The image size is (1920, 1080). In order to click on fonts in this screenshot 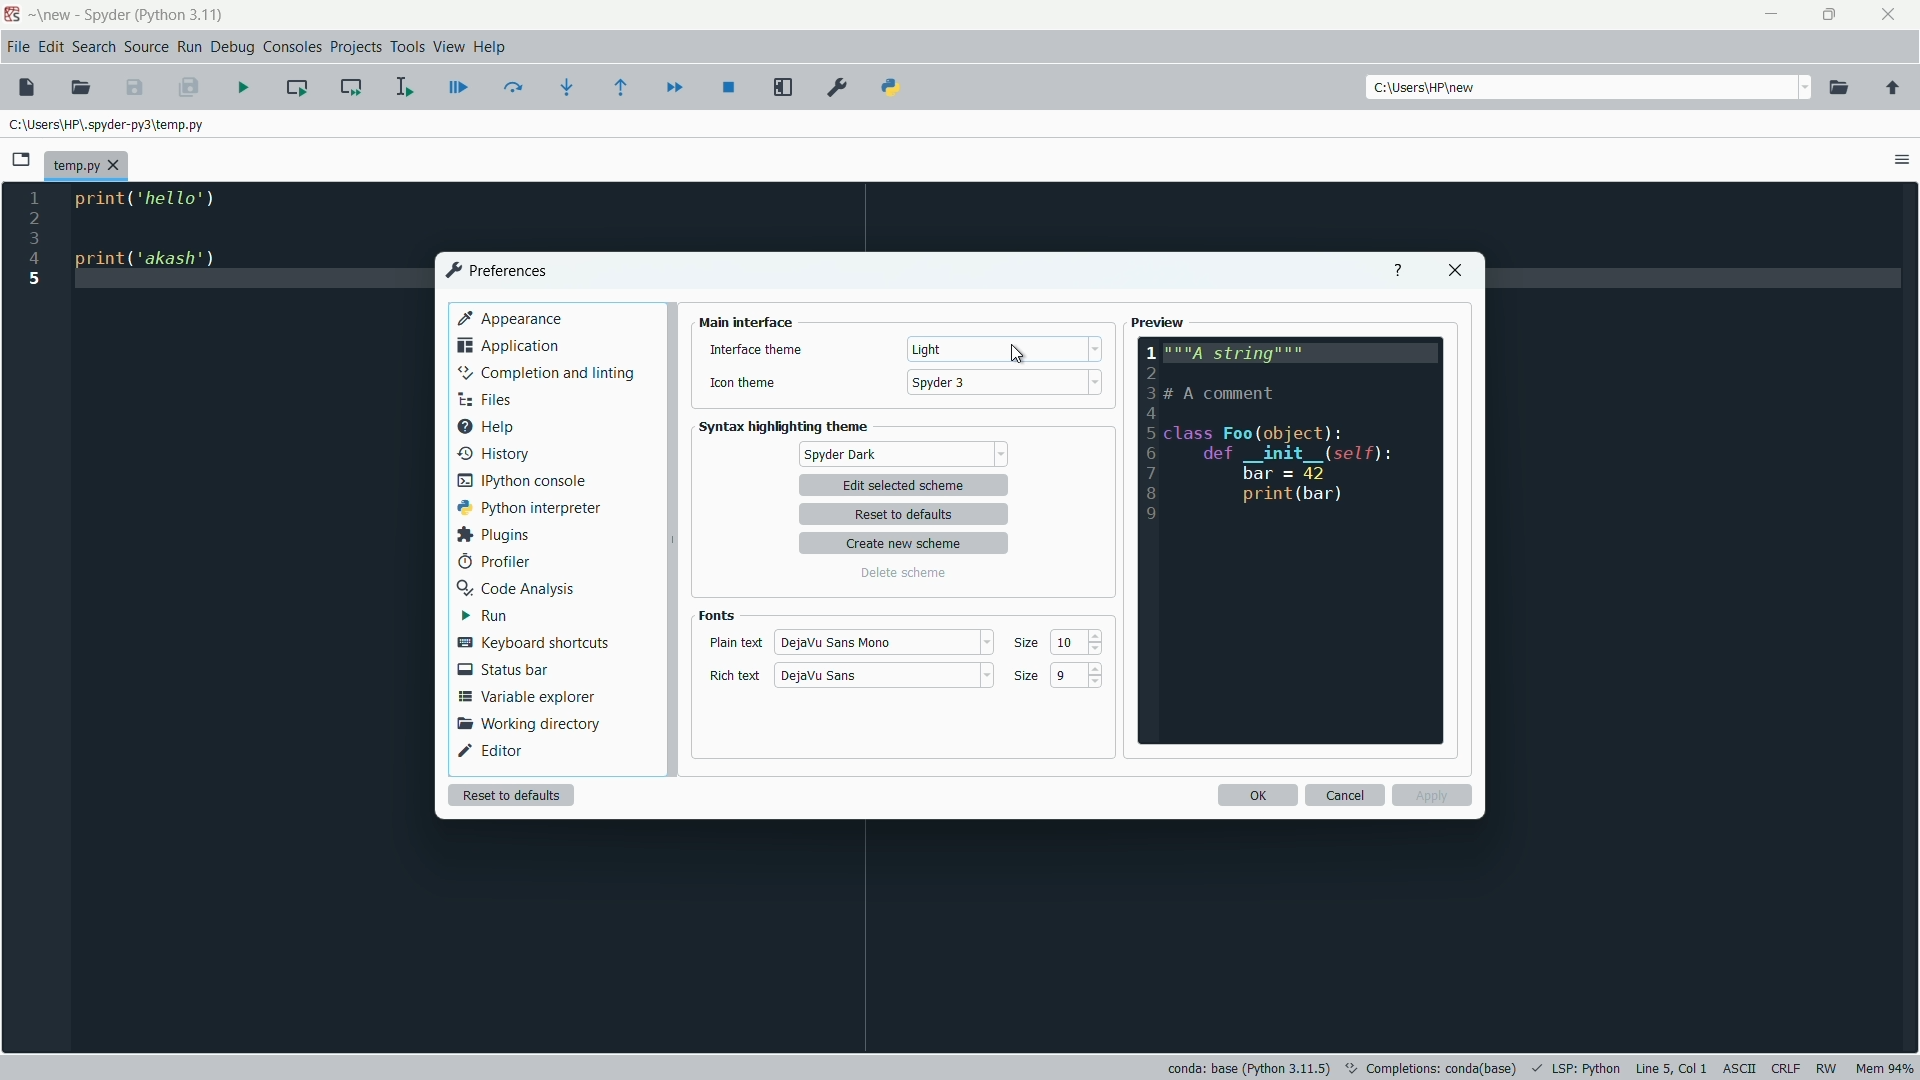, I will do `click(716, 615)`.